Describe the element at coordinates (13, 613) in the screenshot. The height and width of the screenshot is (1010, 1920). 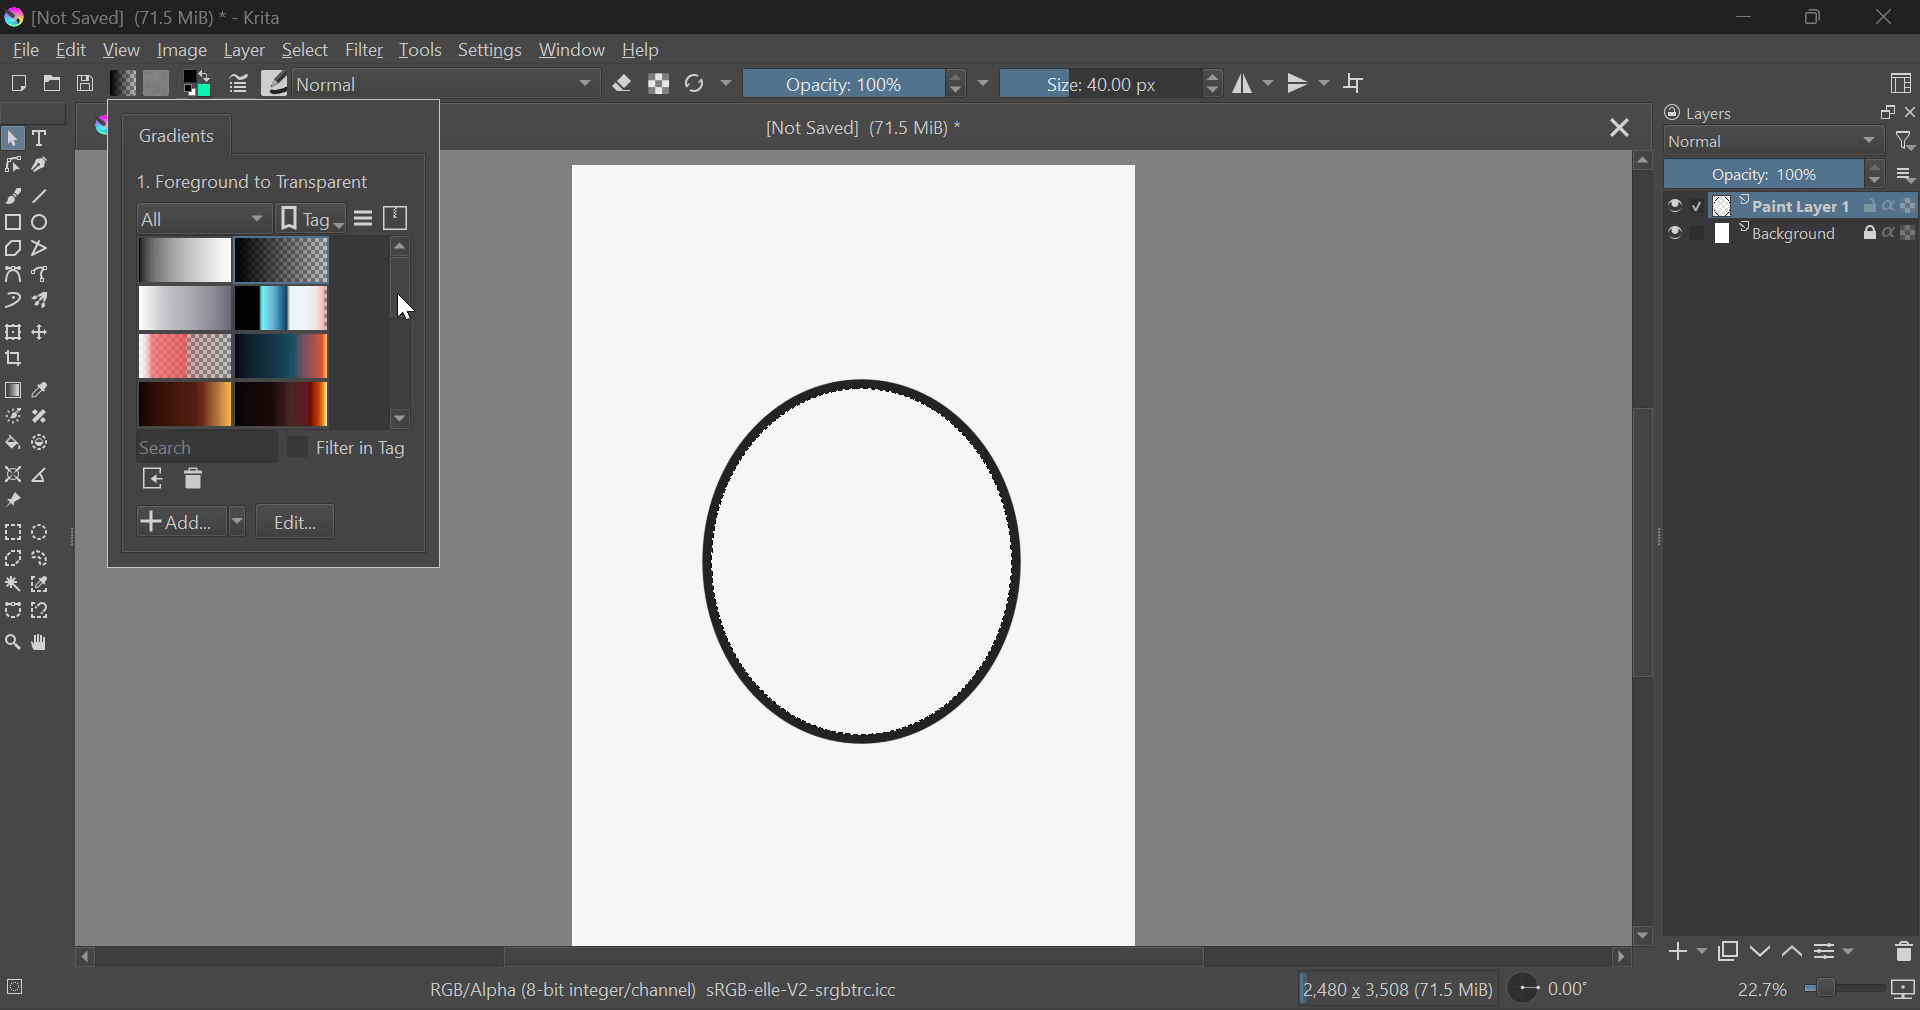
I see `Bezier Curve Selection` at that location.